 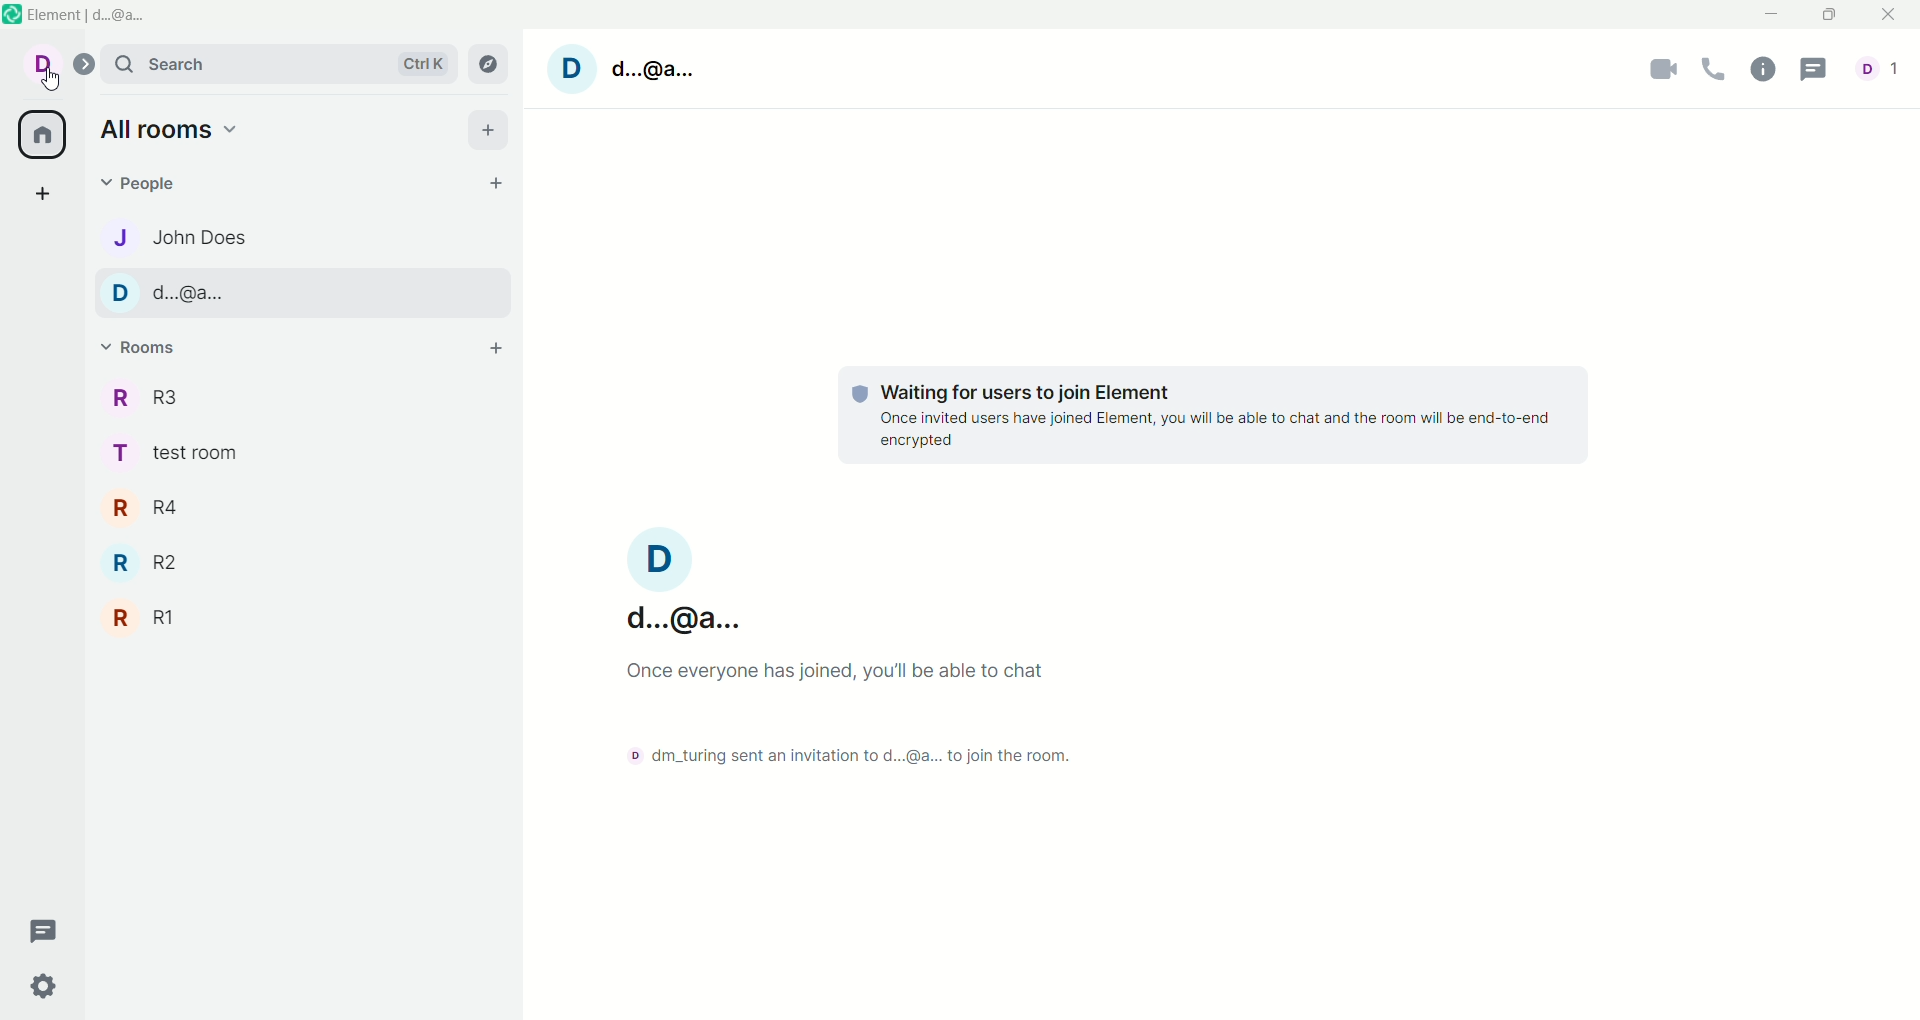 I want to click on TEST ROOM, so click(x=184, y=458).